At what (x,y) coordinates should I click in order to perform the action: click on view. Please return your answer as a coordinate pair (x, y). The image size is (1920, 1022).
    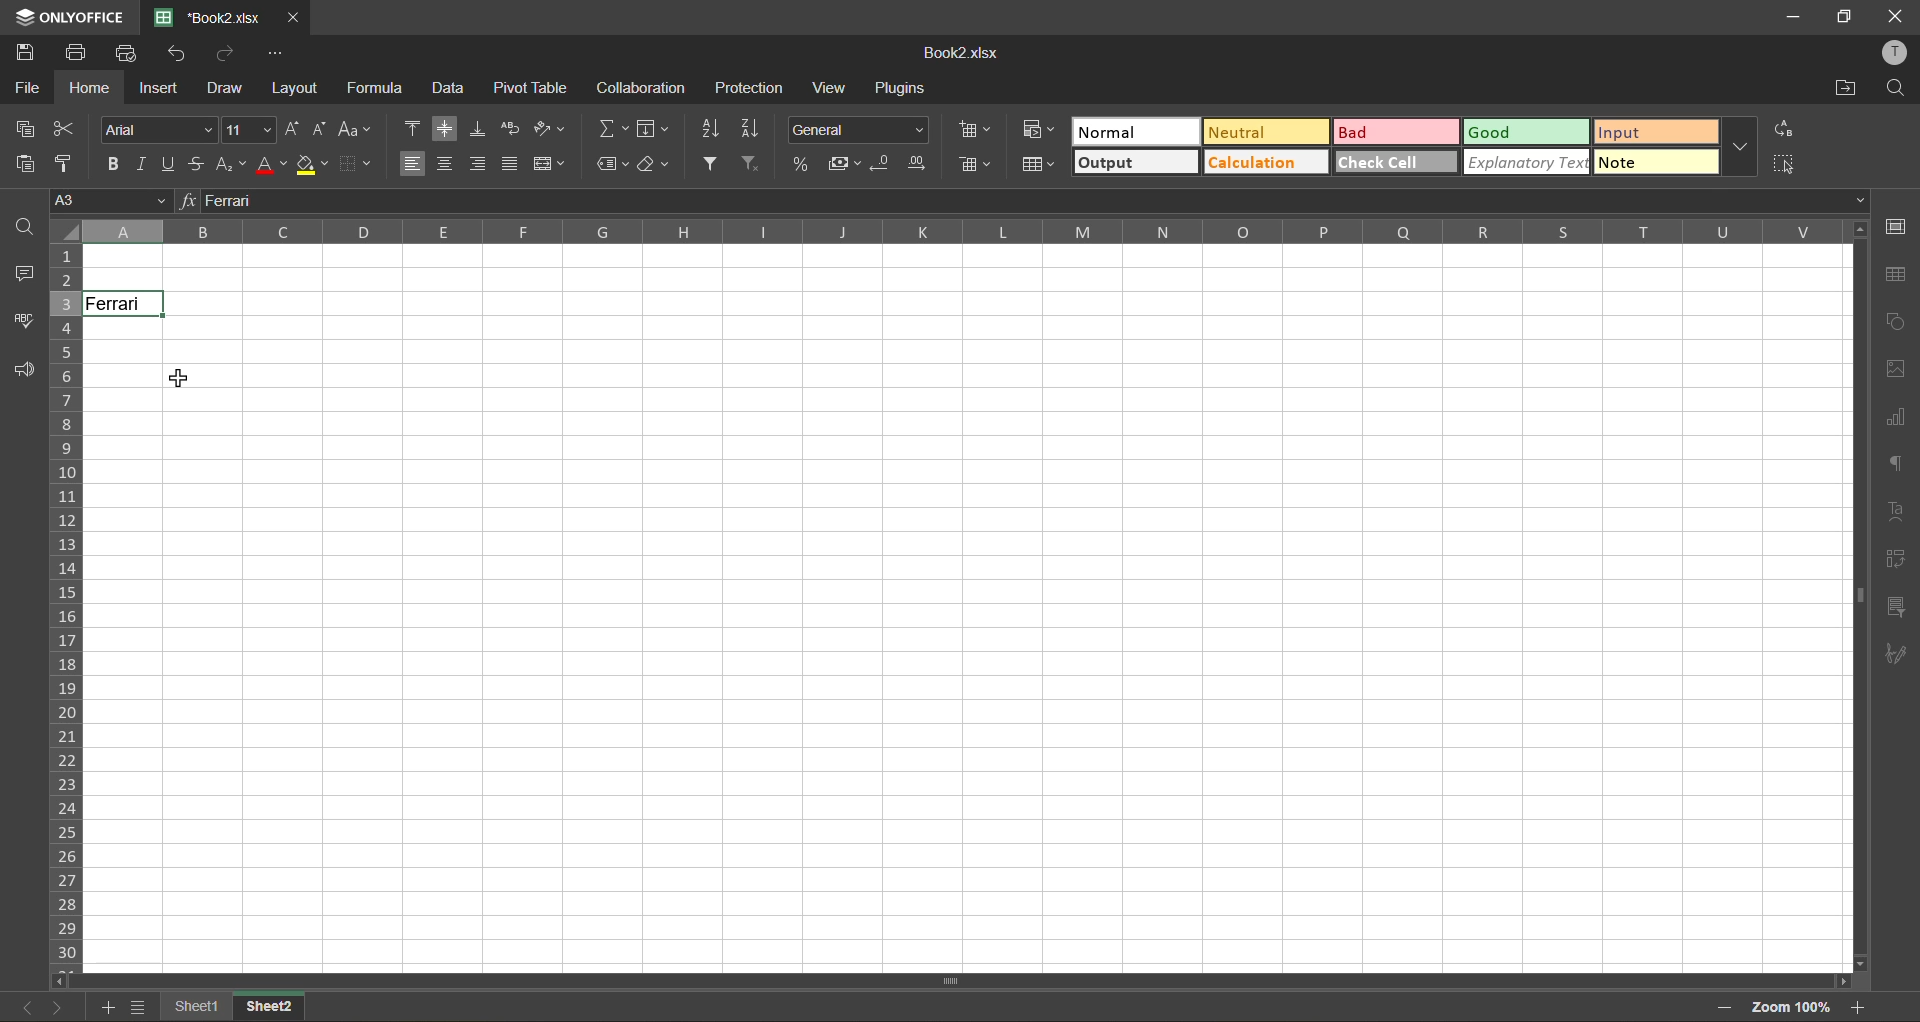
    Looking at the image, I should click on (834, 88).